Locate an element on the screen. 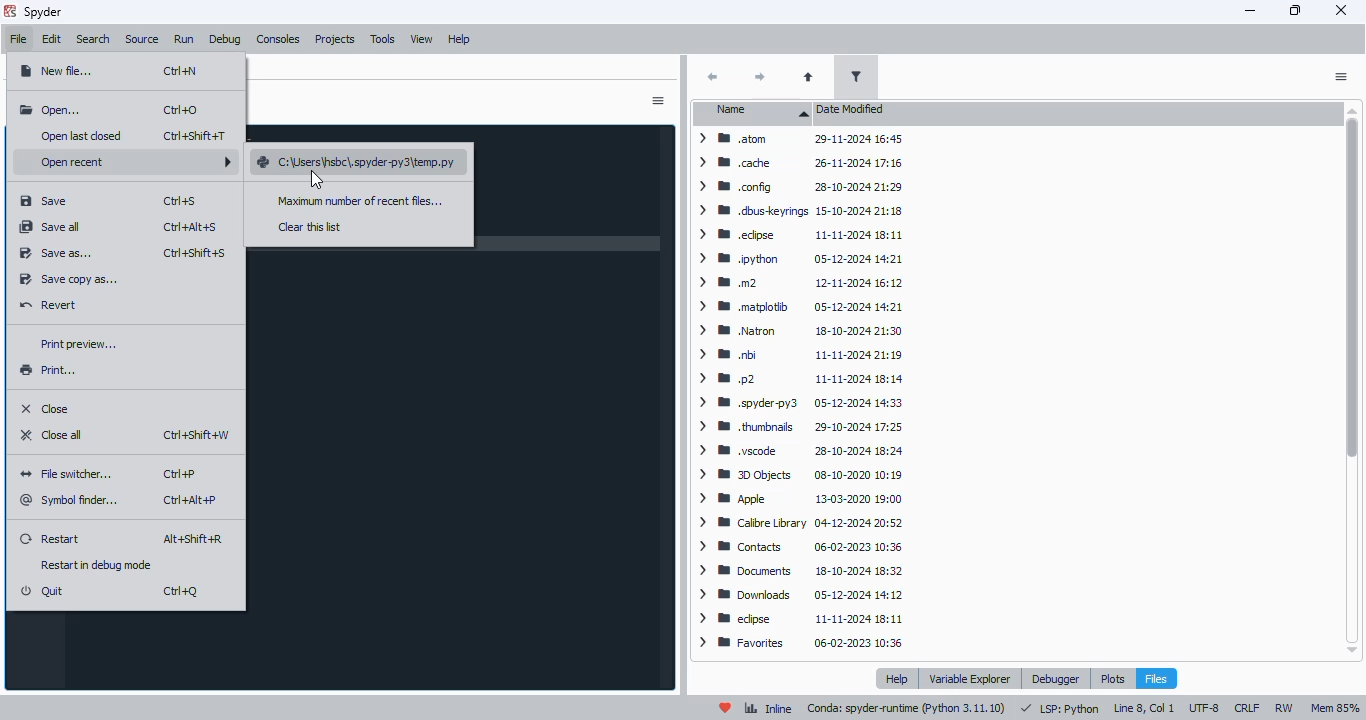 Image resolution: width=1366 pixels, height=720 pixels. file switcher is located at coordinates (70, 474).